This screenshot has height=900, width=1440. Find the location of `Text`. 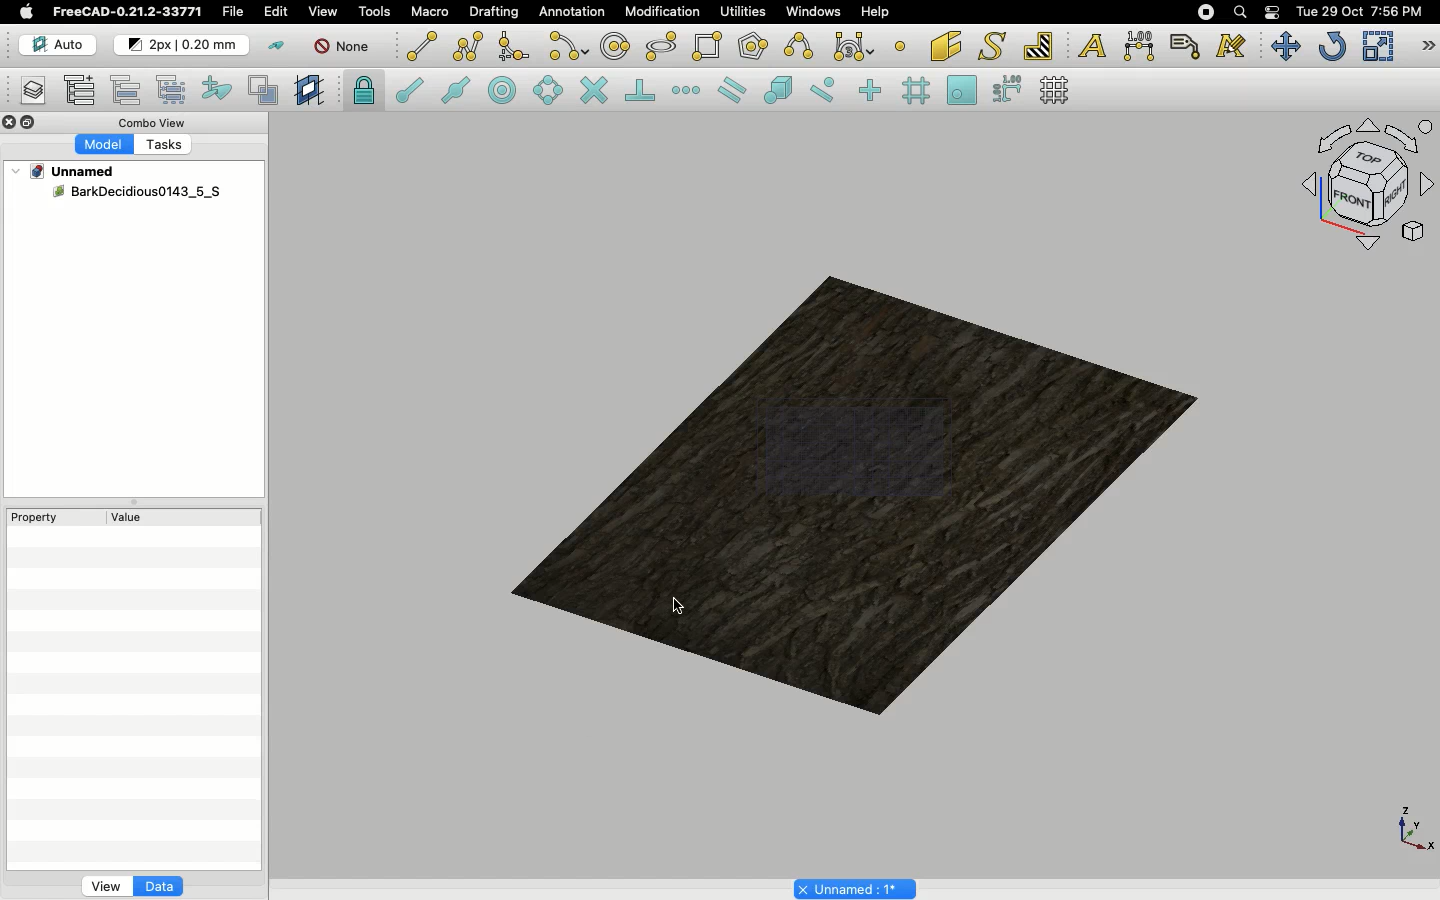

Text is located at coordinates (1092, 47).